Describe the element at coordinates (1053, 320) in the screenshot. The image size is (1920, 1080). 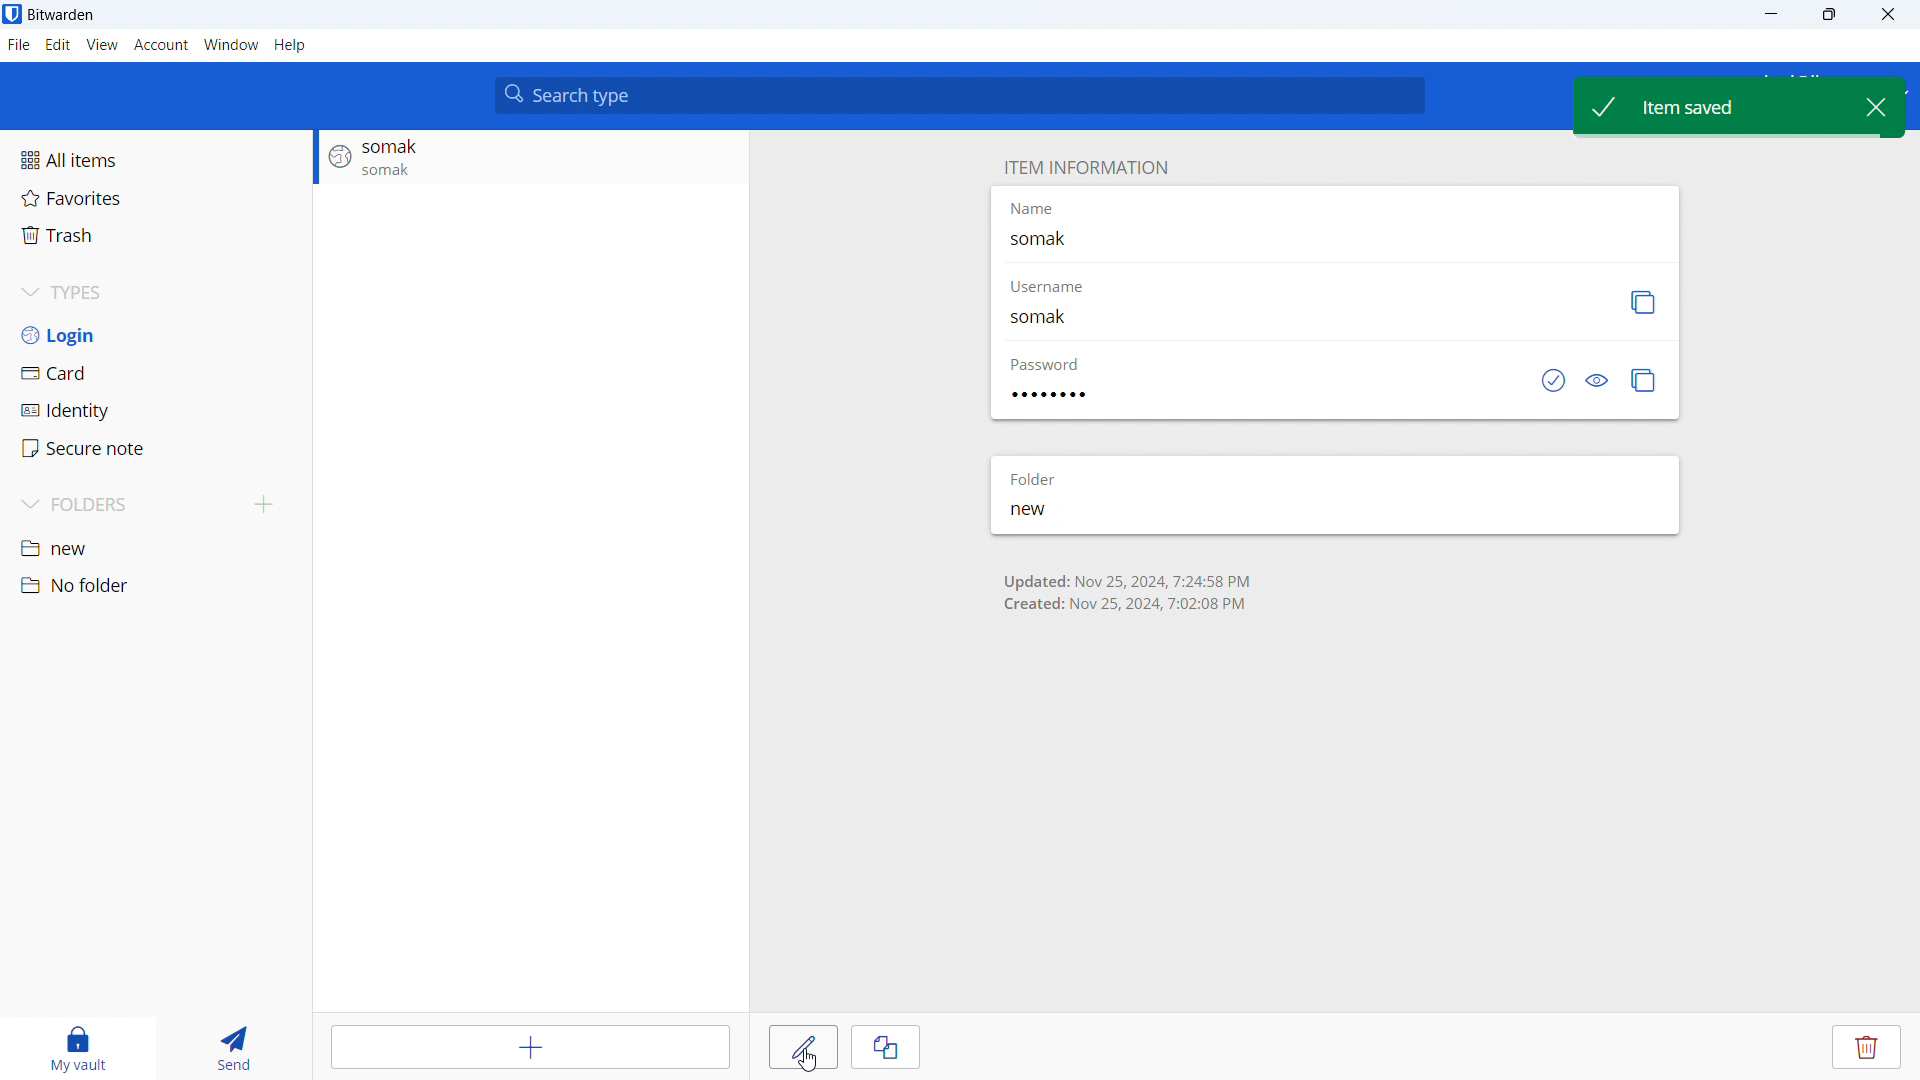
I see `somak` at that location.